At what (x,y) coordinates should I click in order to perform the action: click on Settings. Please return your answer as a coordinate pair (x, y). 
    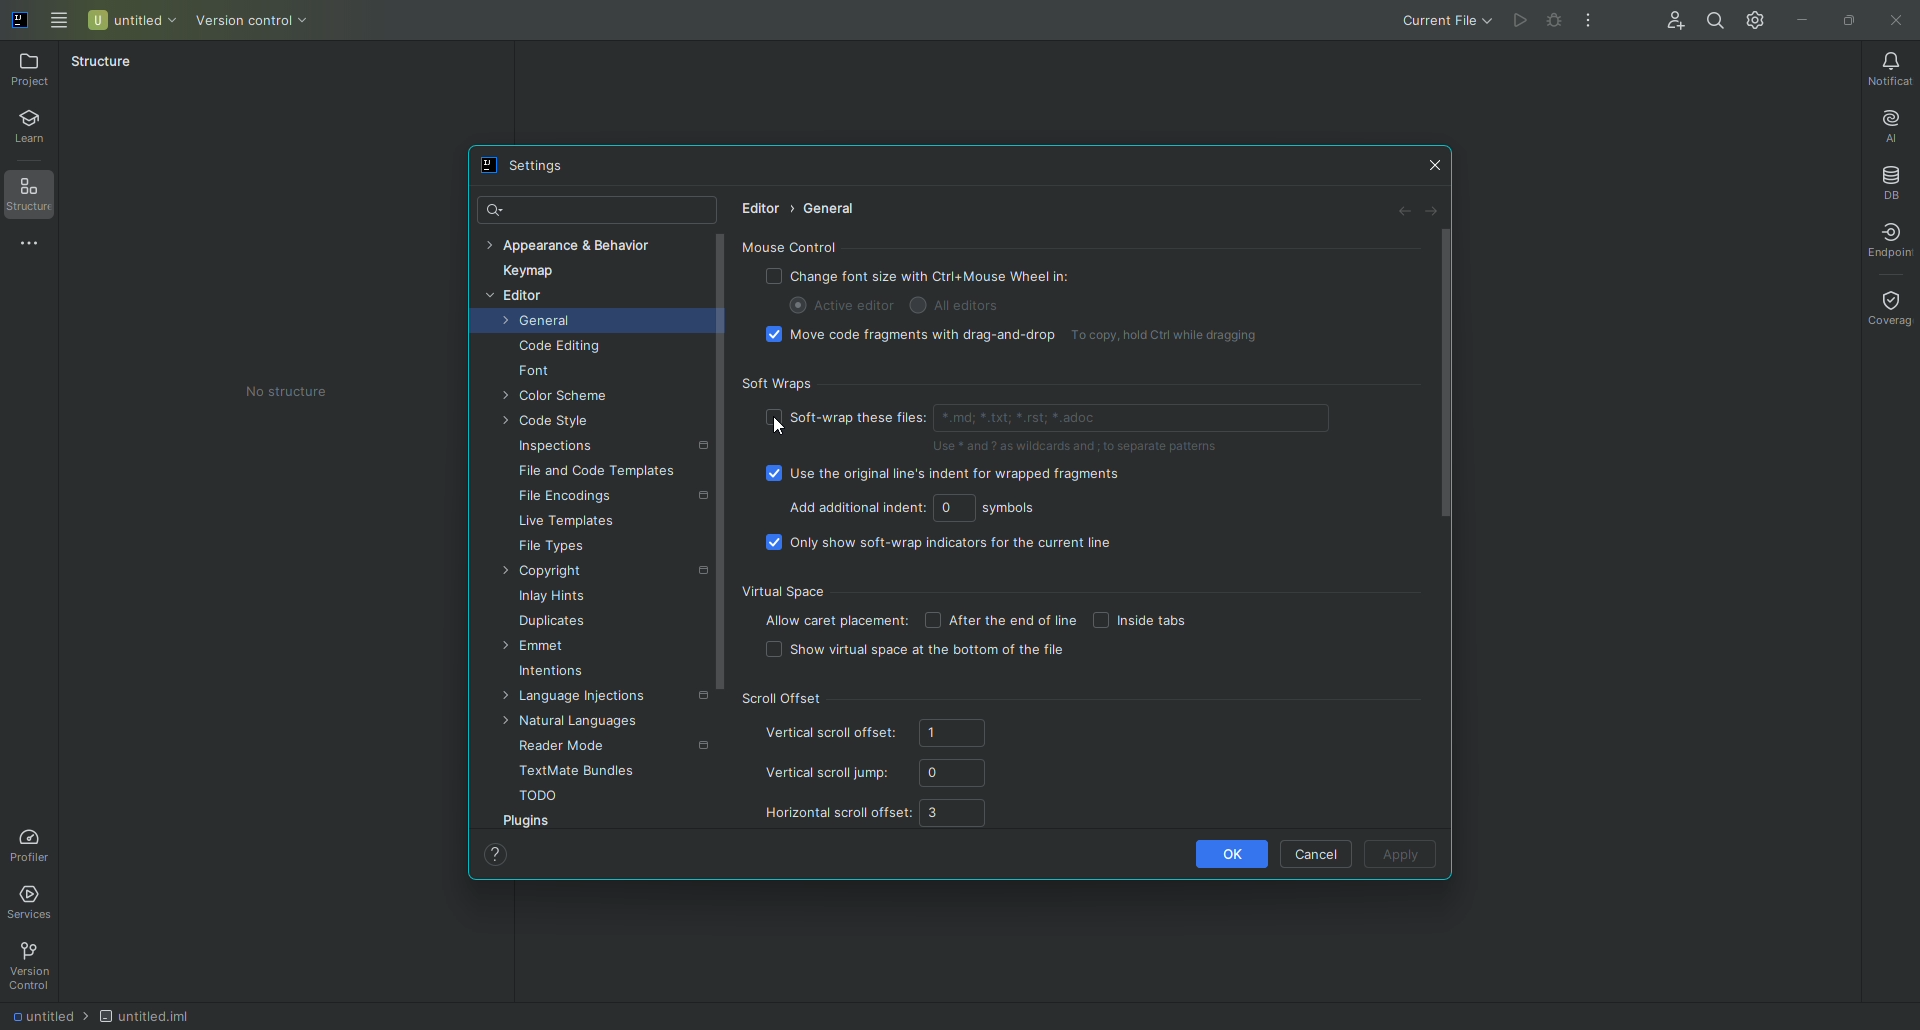
    Looking at the image, I should click on (537, 167).